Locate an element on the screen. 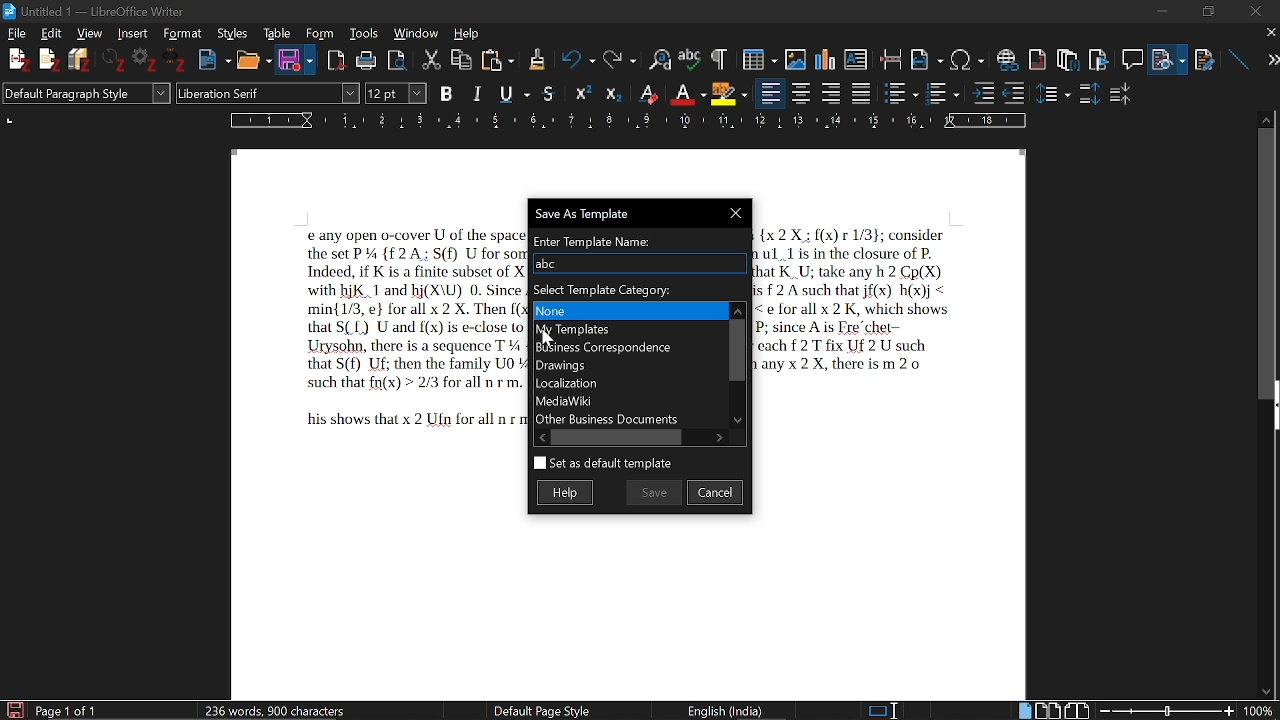 Image resolution: width=1280 pixels, height=720 pixels. Insert link is located at coordinates (1007, 56).